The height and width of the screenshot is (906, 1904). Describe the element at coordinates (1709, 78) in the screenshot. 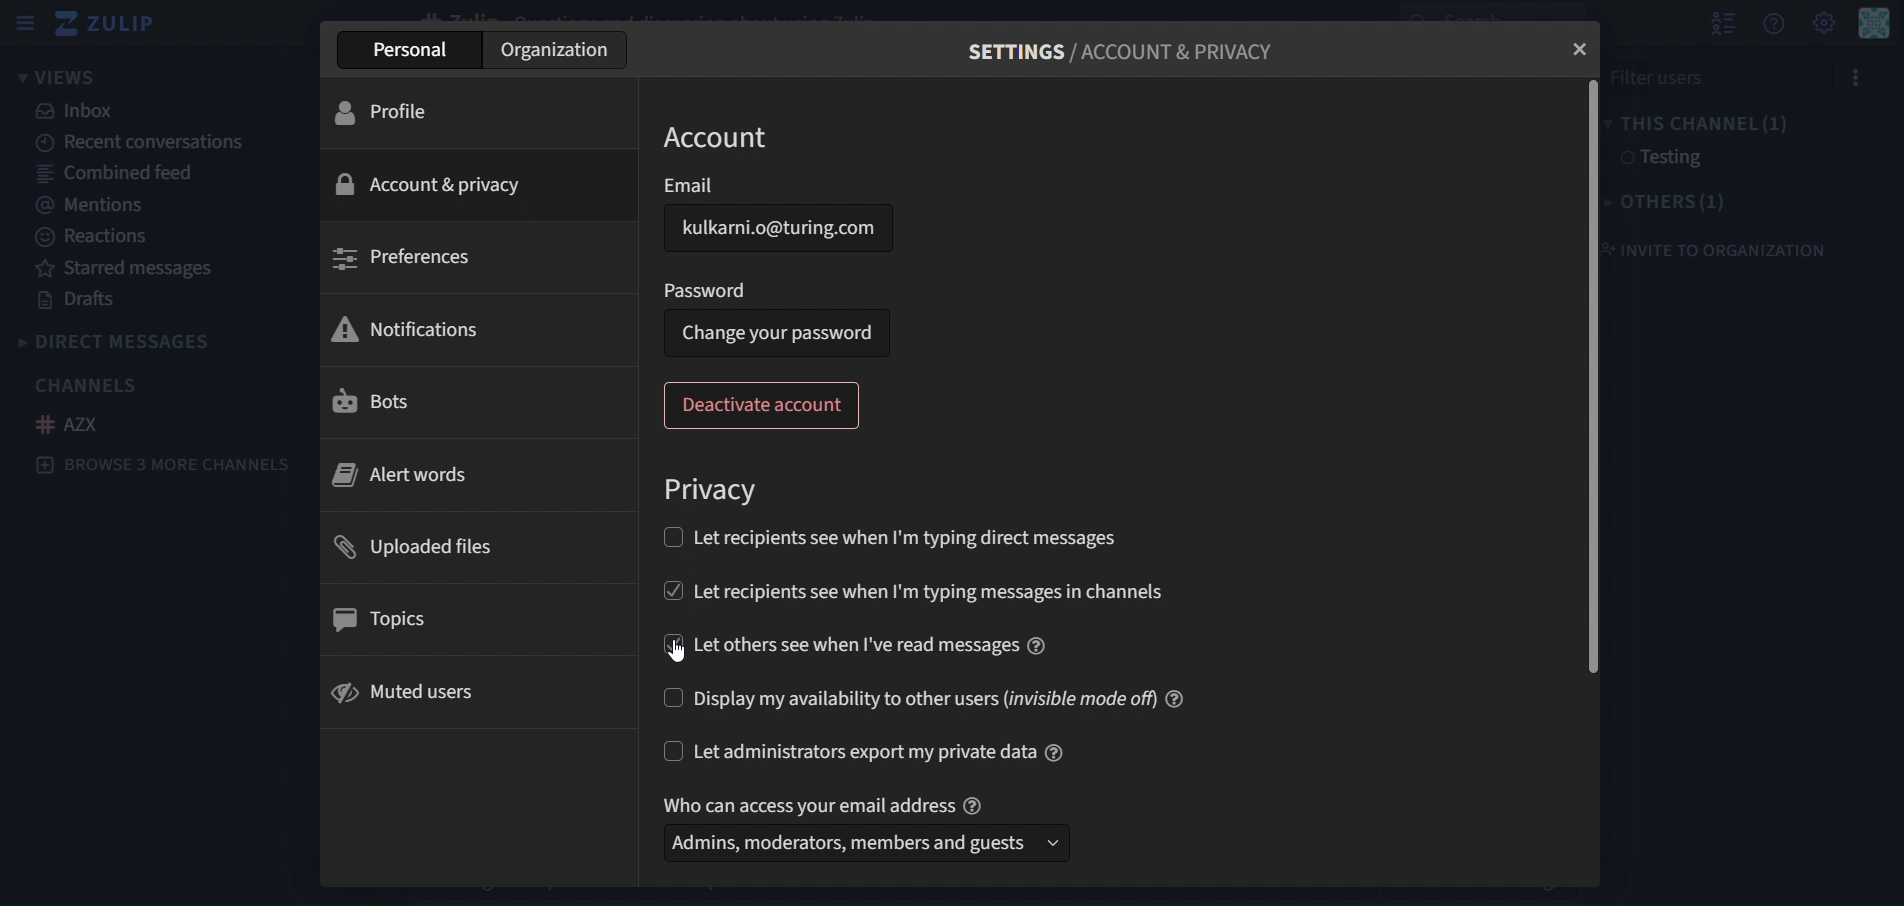

I see `filter users` at that location.